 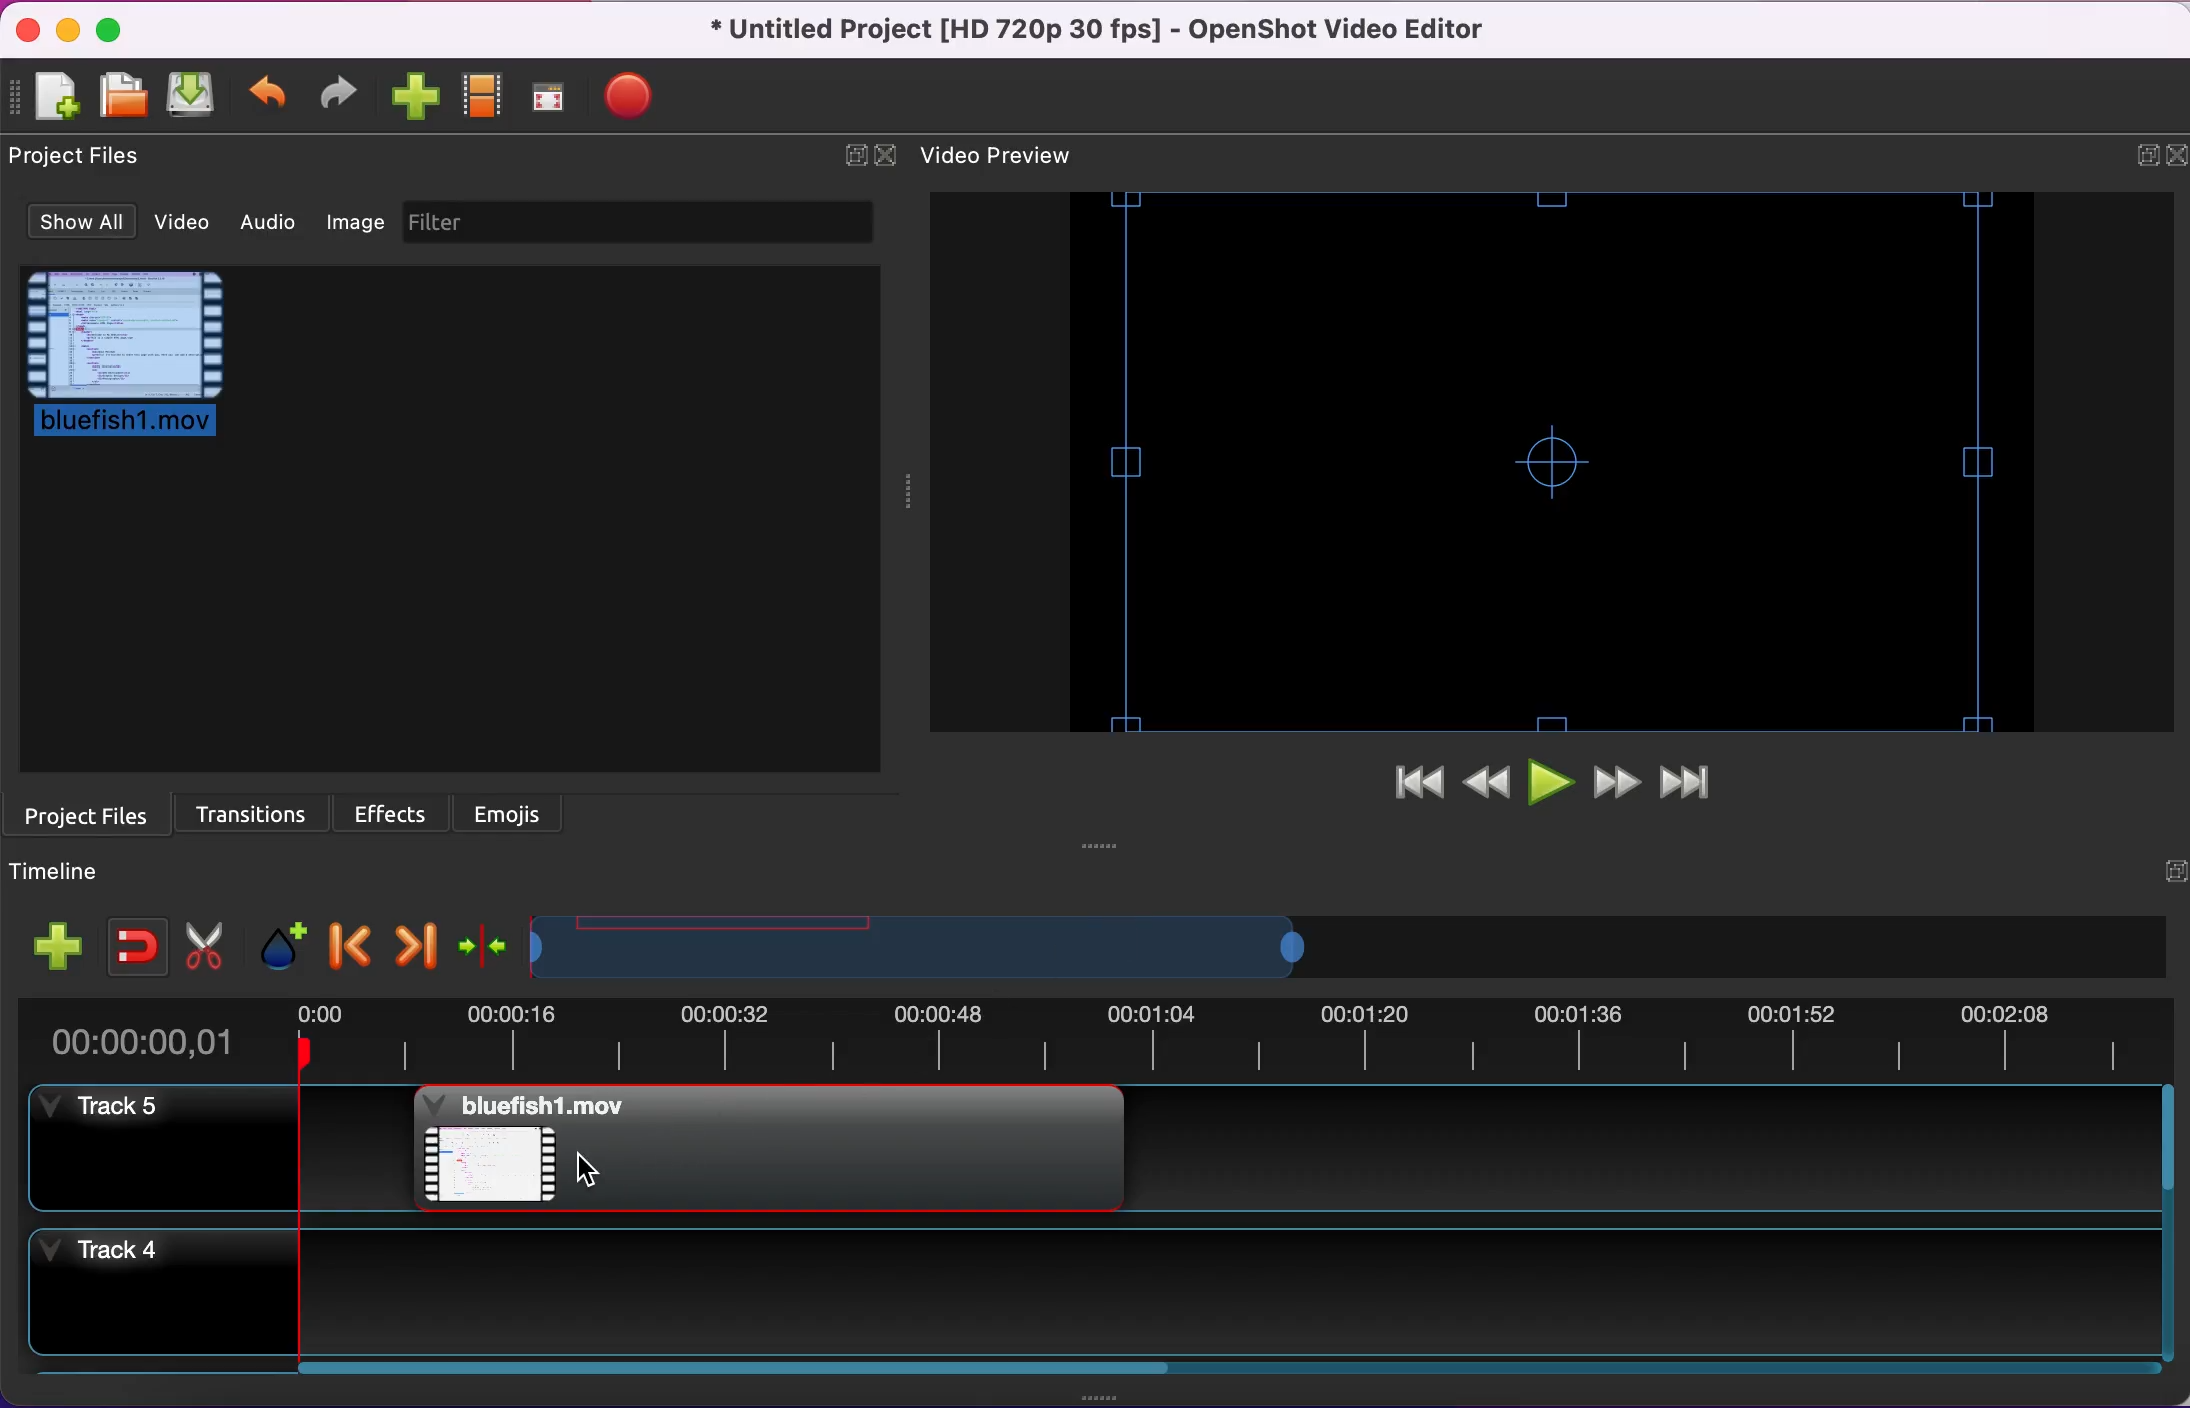 What do you see at coordinates (508, 813) in the screenshot?
I see `emojis` at bounding box center [508, 813].